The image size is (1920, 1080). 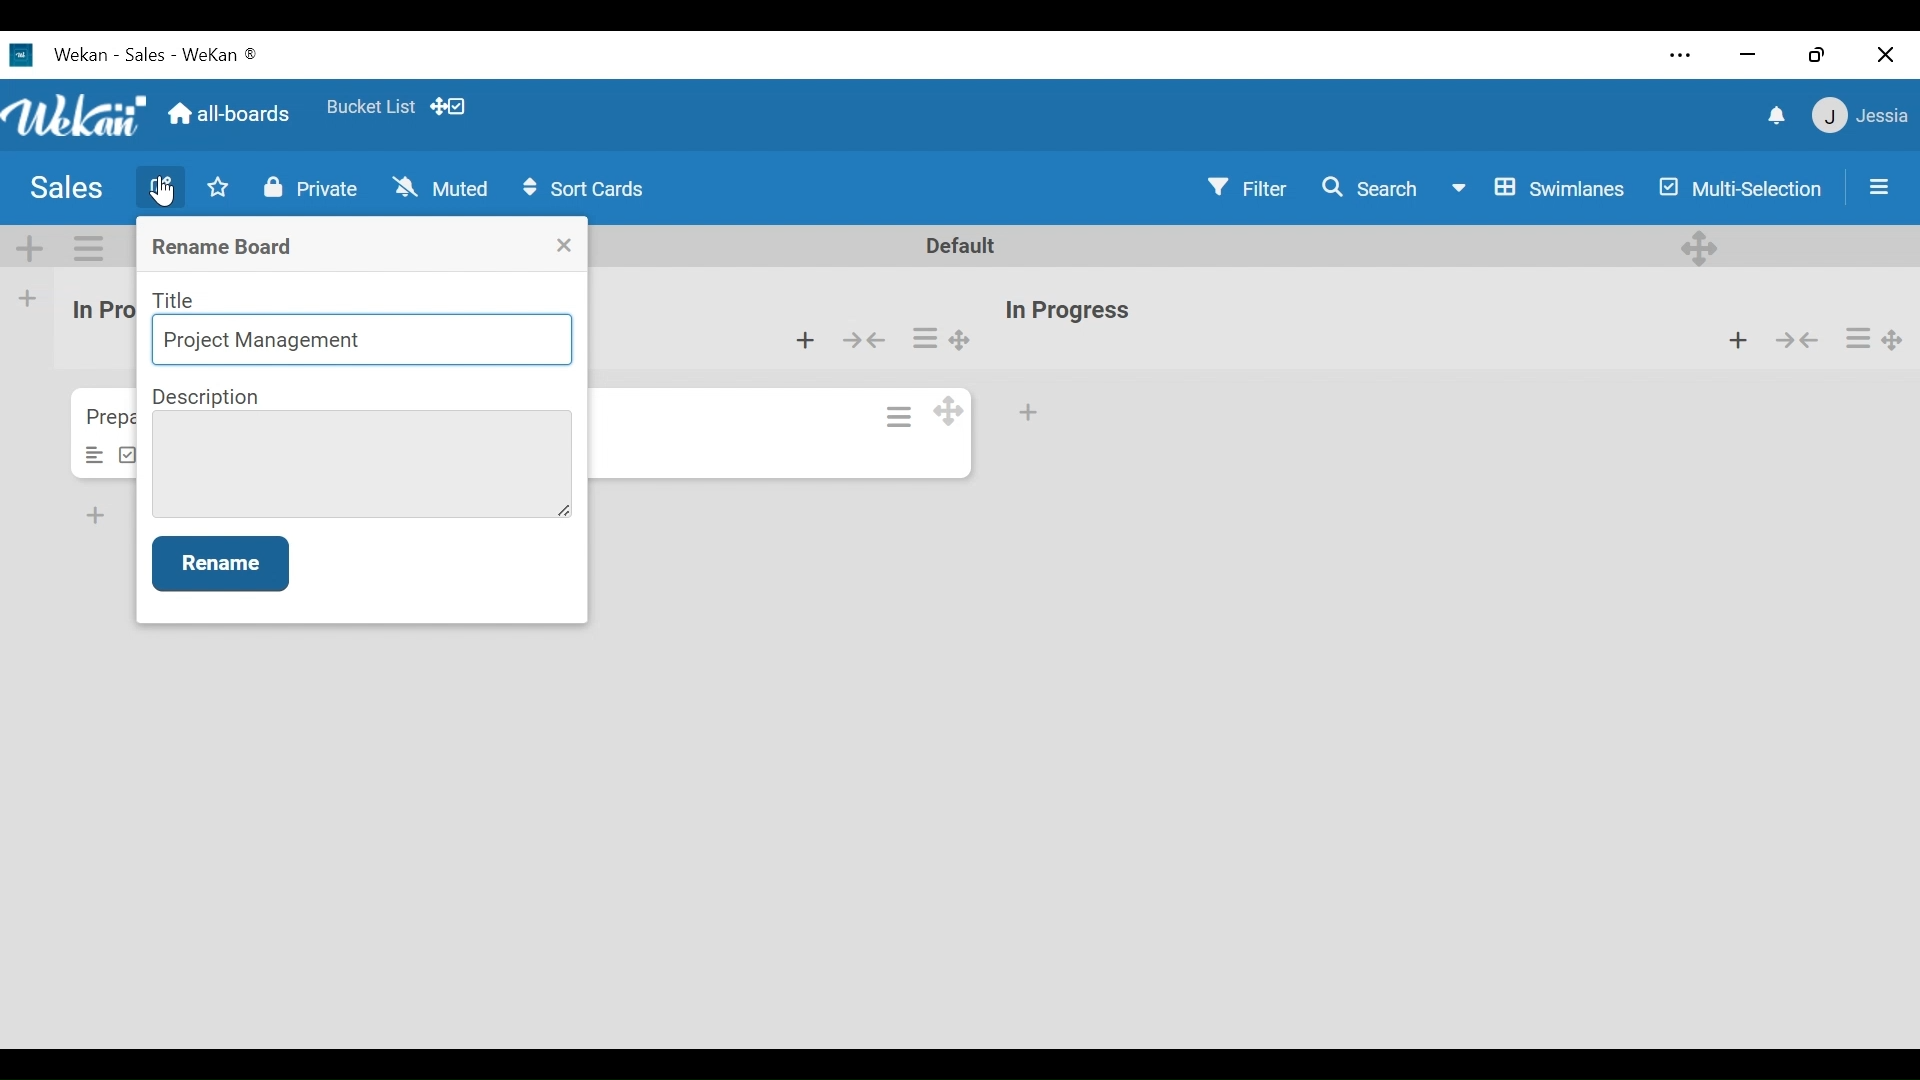 I want to click on Description Field, so click(x=361, y=464).